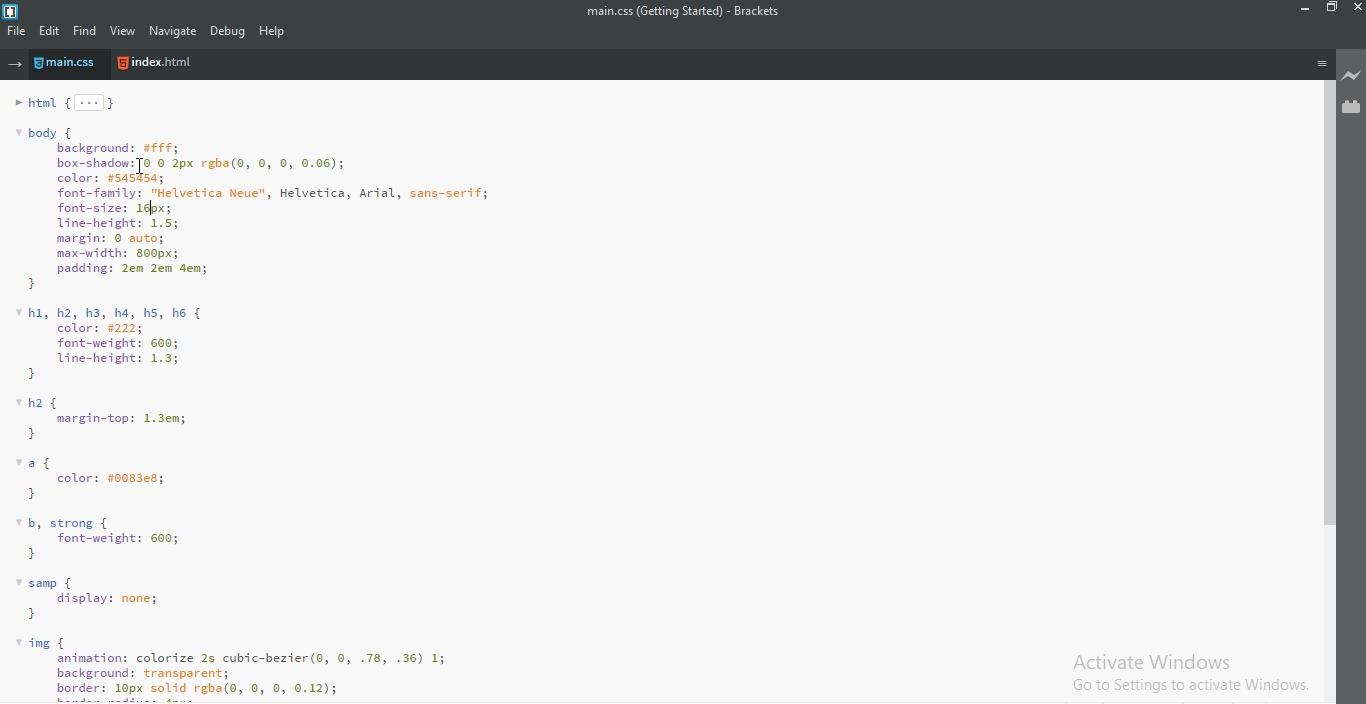 Image resolution: width=1366 pixels, height=704 pixels. What do you see at coordinates (1352, 77) in the screenshot?
I see `live preview` at bounding box center [1352, 77].